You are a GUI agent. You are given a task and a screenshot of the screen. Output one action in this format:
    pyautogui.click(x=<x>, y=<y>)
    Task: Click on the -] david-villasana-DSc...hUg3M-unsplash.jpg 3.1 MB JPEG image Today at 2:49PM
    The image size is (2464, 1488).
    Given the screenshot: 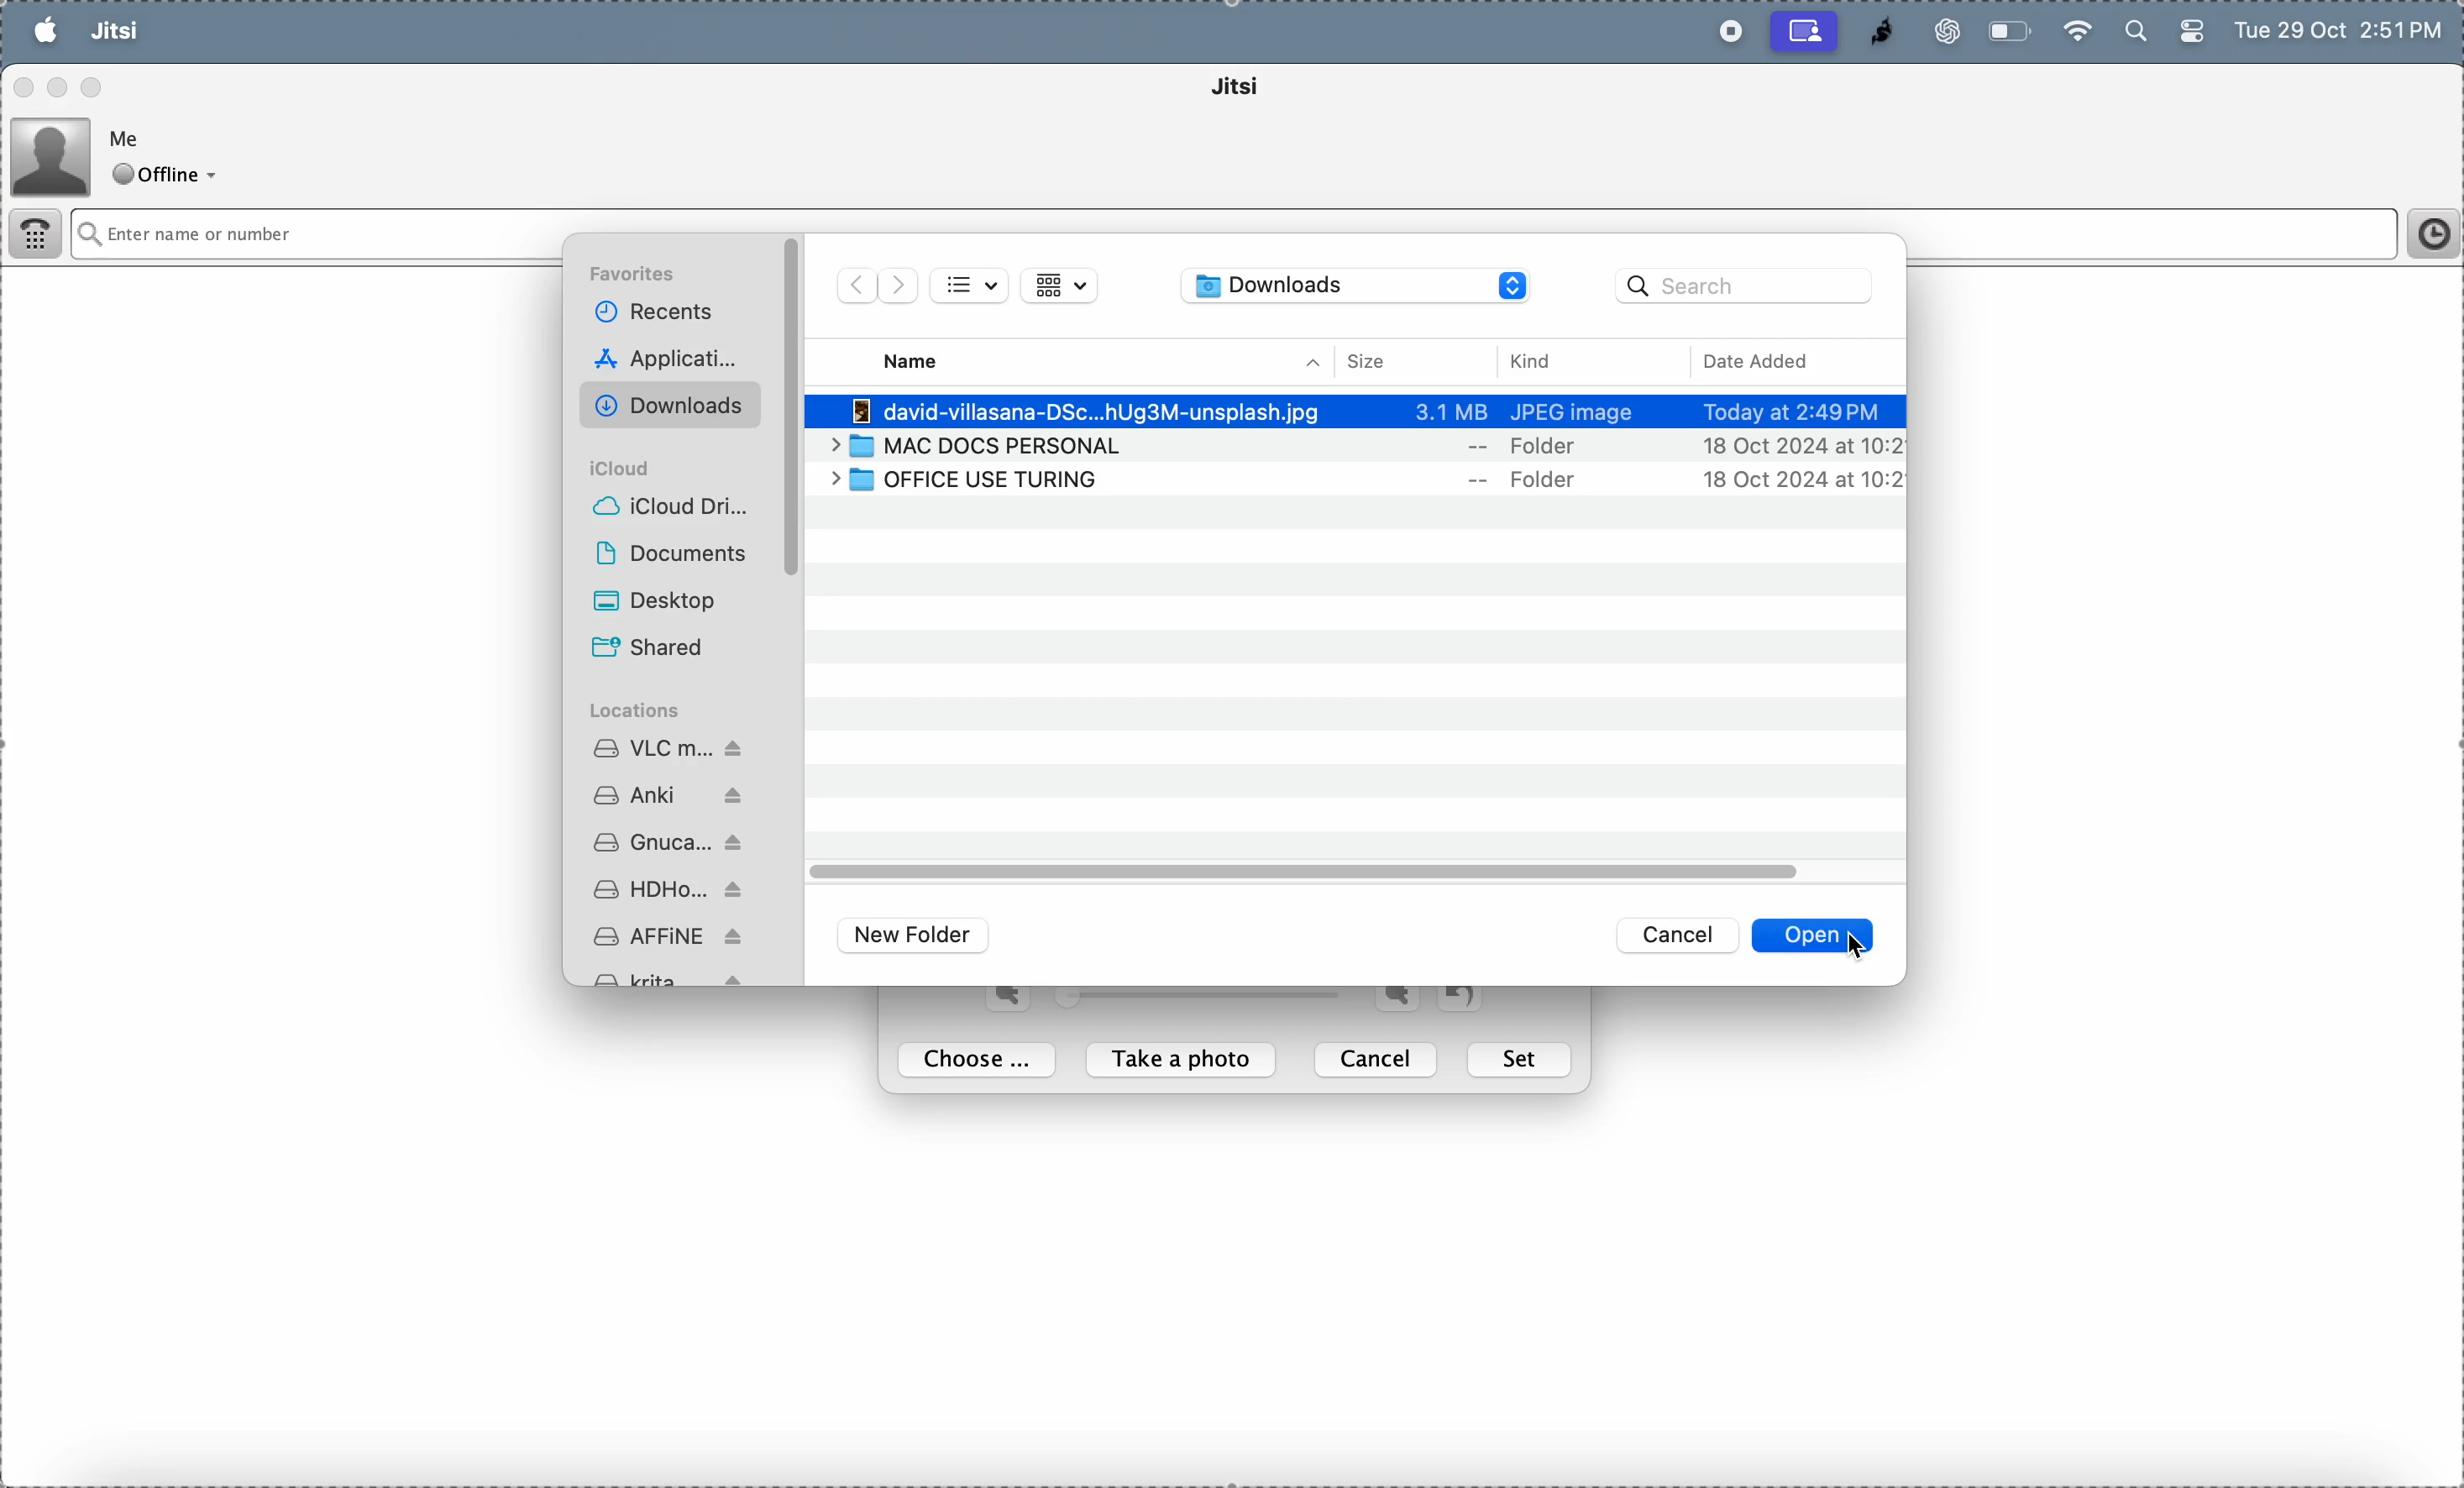 What is the action you would take?
    pyautogui.click(x=1375, y=411)
    